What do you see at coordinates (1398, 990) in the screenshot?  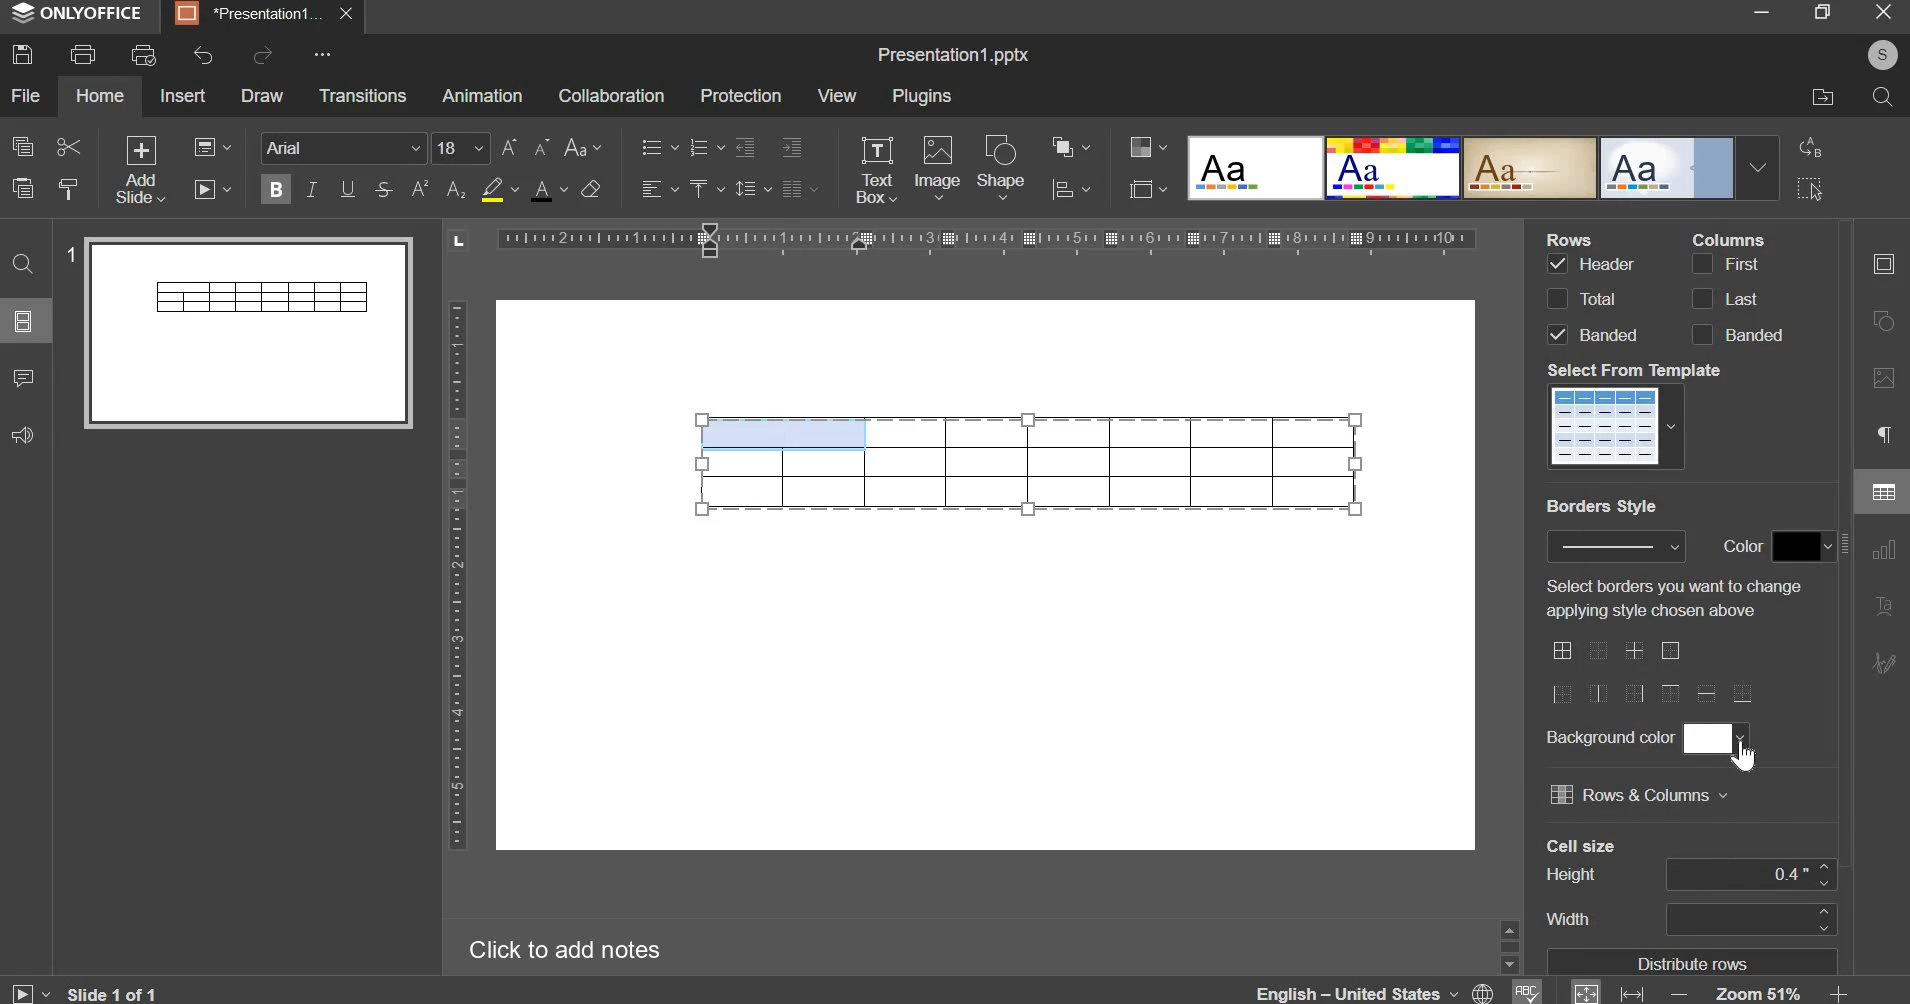 I see `language & spelling` at bounding box center [1398, 990].